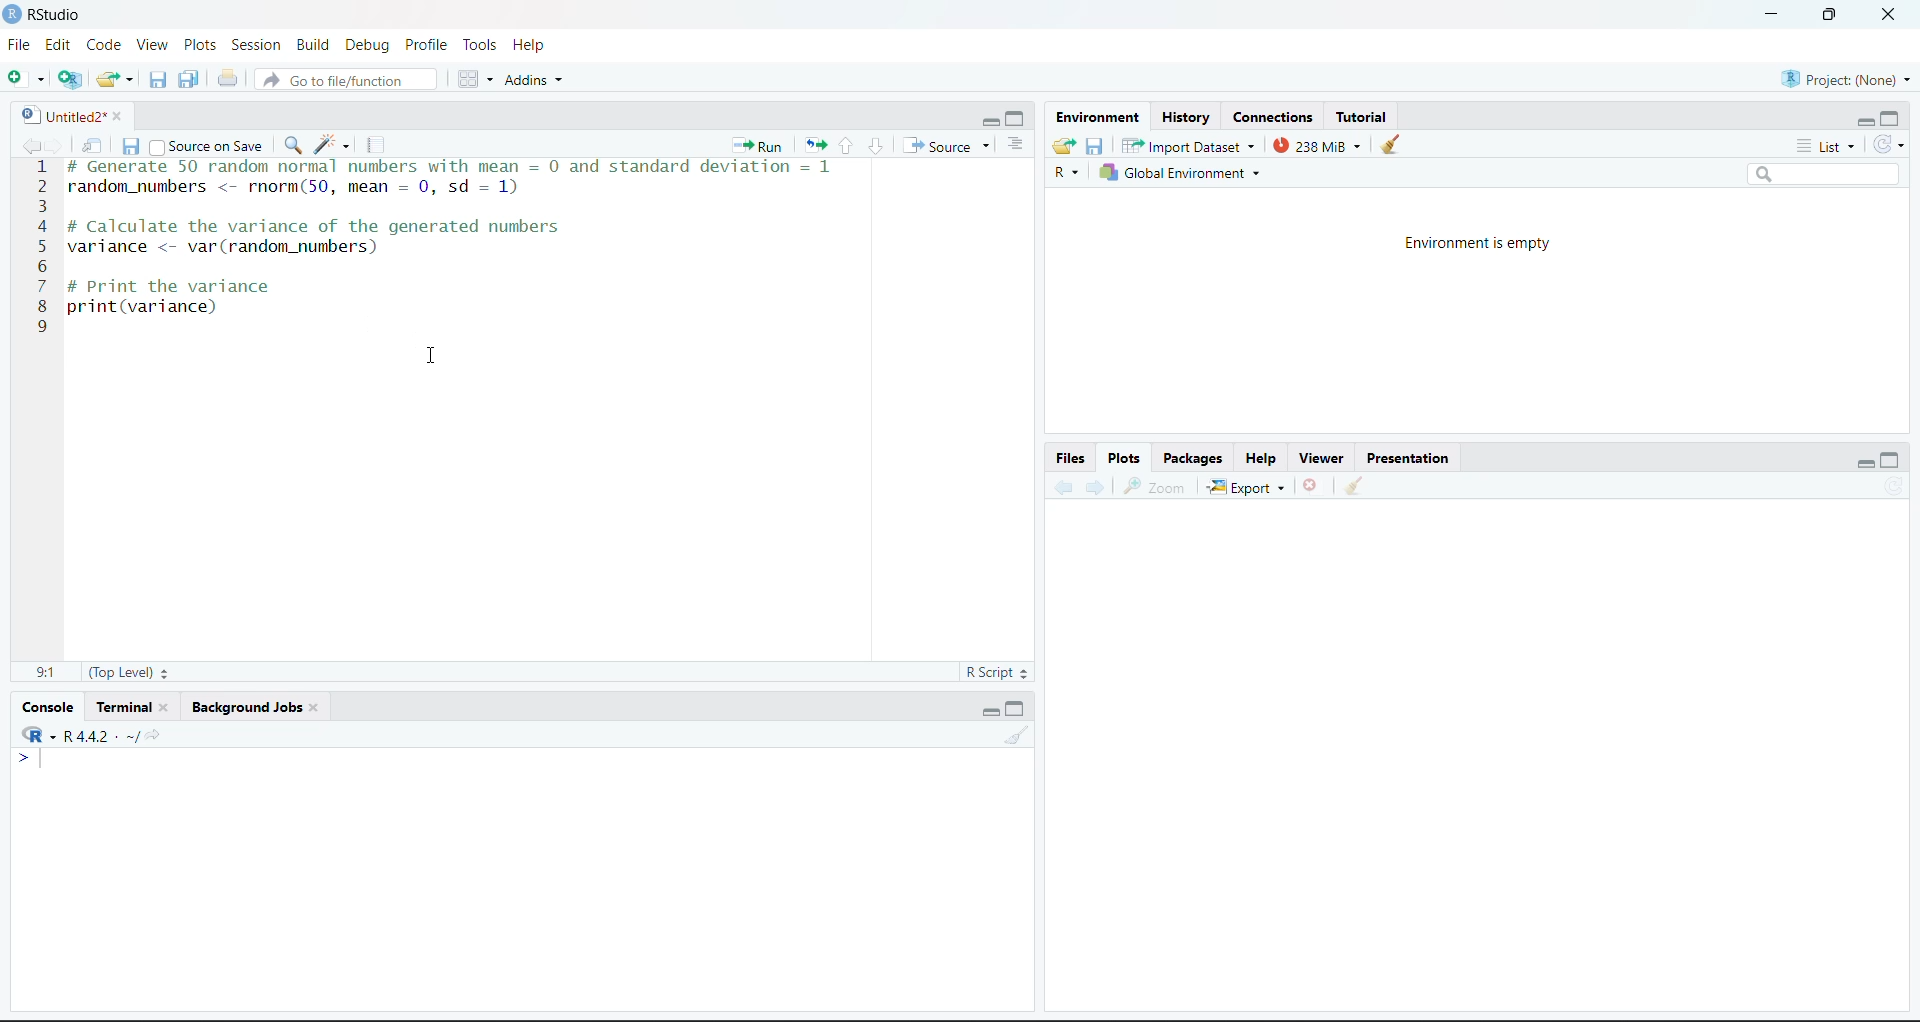 The image size is (1920, 1022). I want to click on refresh, so click(1896, 485).